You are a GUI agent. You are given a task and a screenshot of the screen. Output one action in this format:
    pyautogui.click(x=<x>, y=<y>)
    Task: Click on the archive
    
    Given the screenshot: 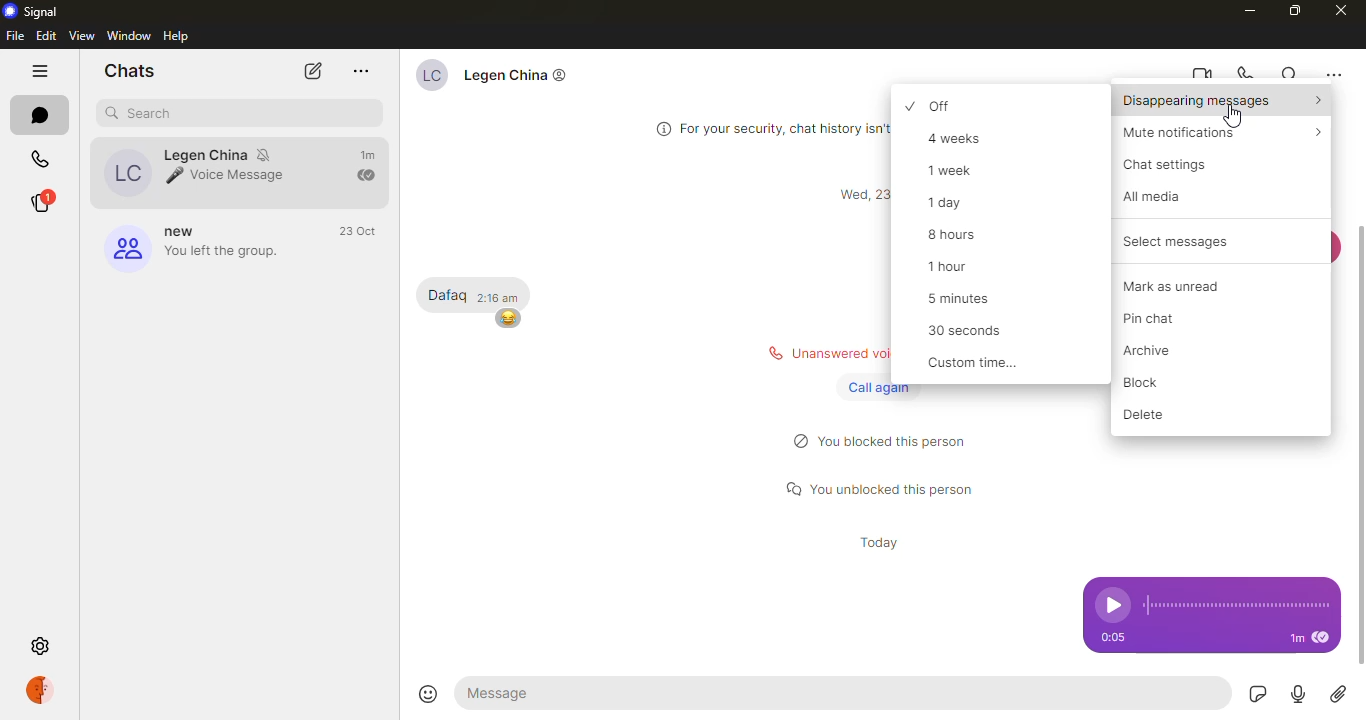 What is the action you would take?
    pyautogui.click(x=1160, y=351)
    